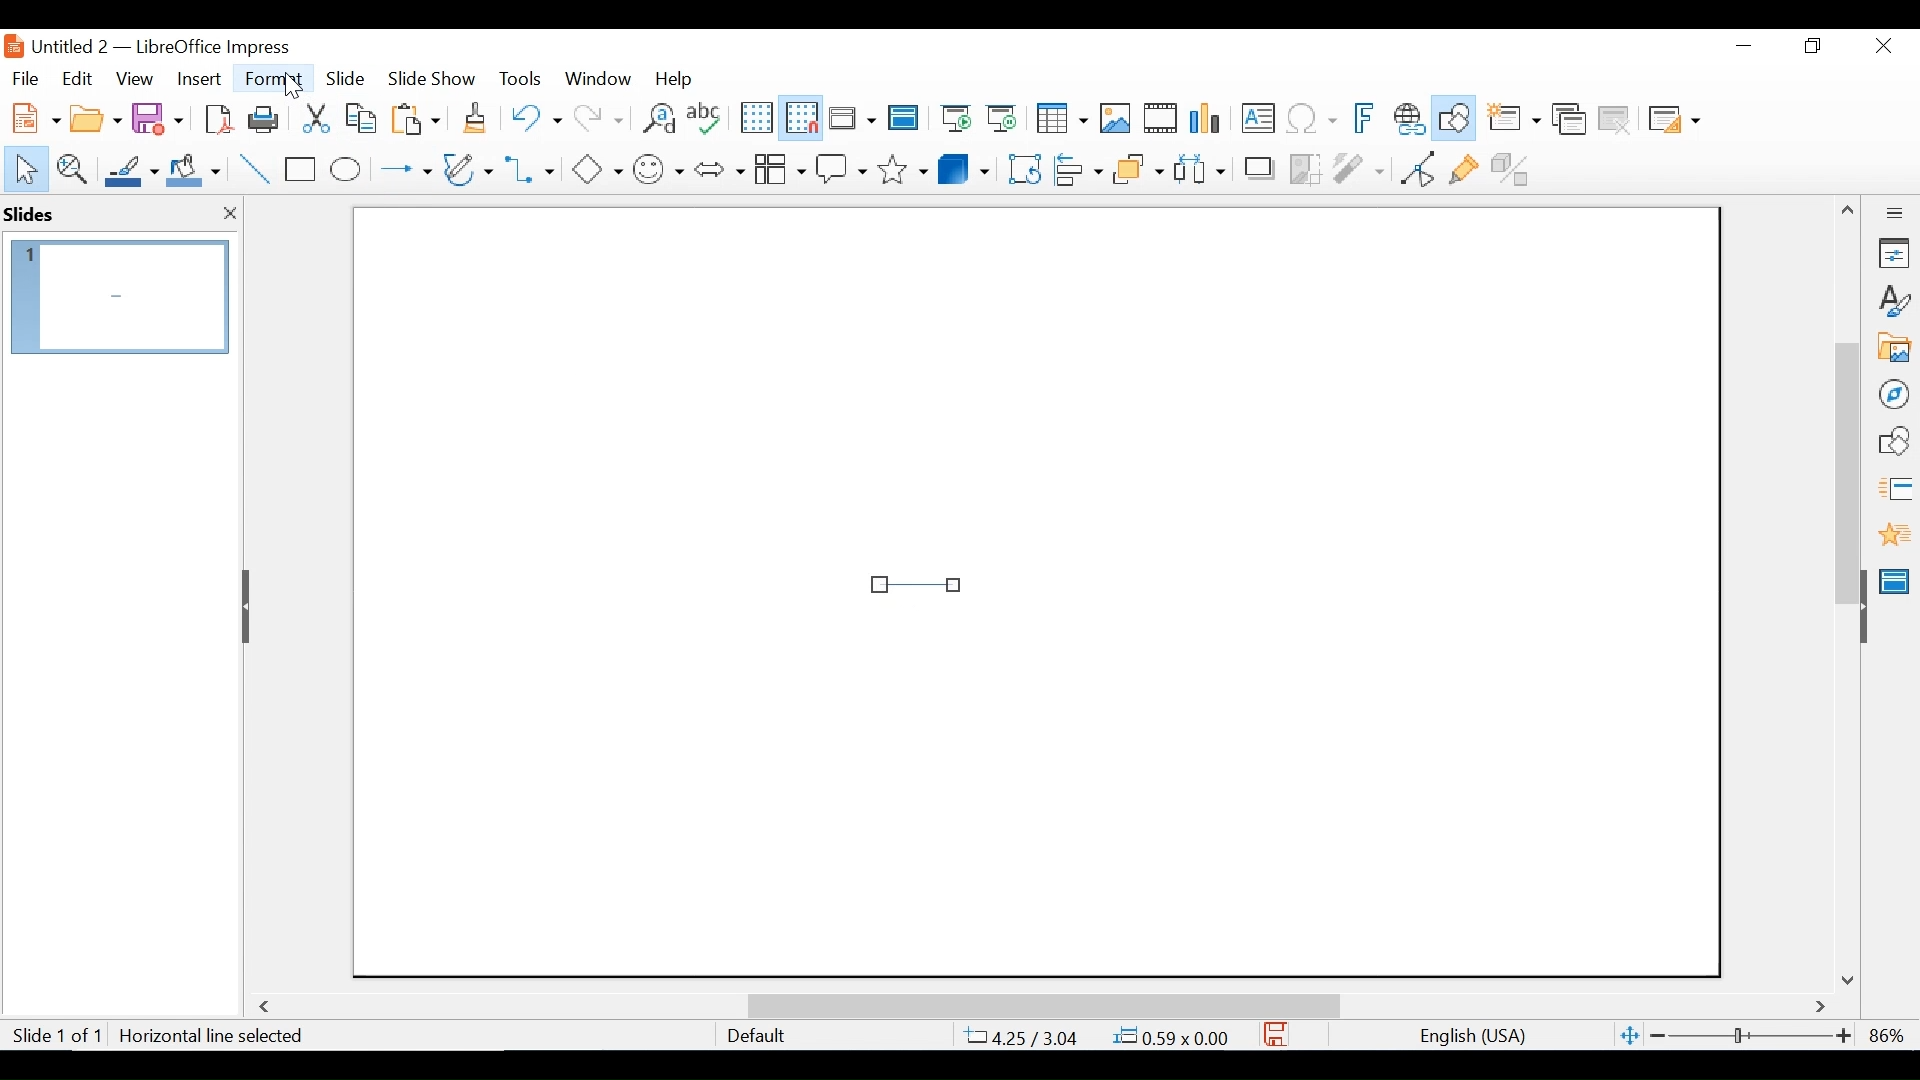  I want to click on Insert Frontwork, so click(1366, 119).